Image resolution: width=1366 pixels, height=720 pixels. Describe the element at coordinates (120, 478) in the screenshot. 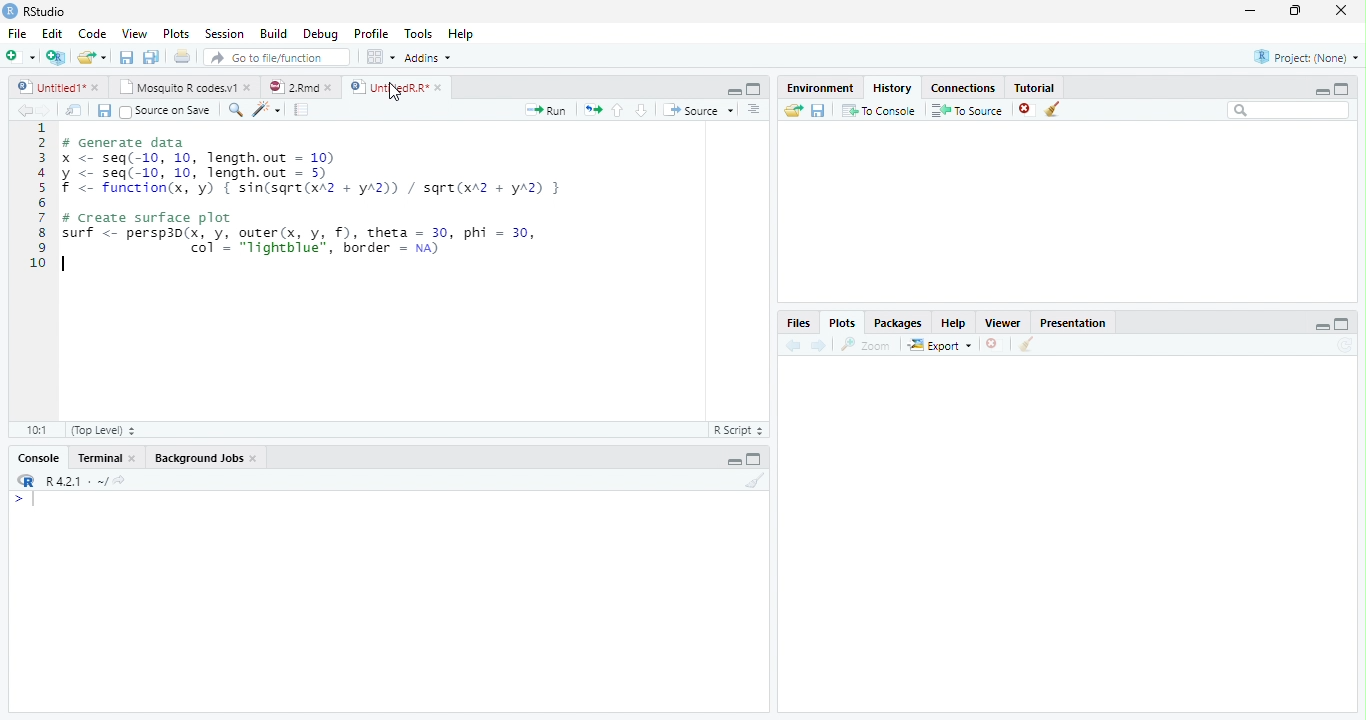

I see `View the current working directory` at that location.